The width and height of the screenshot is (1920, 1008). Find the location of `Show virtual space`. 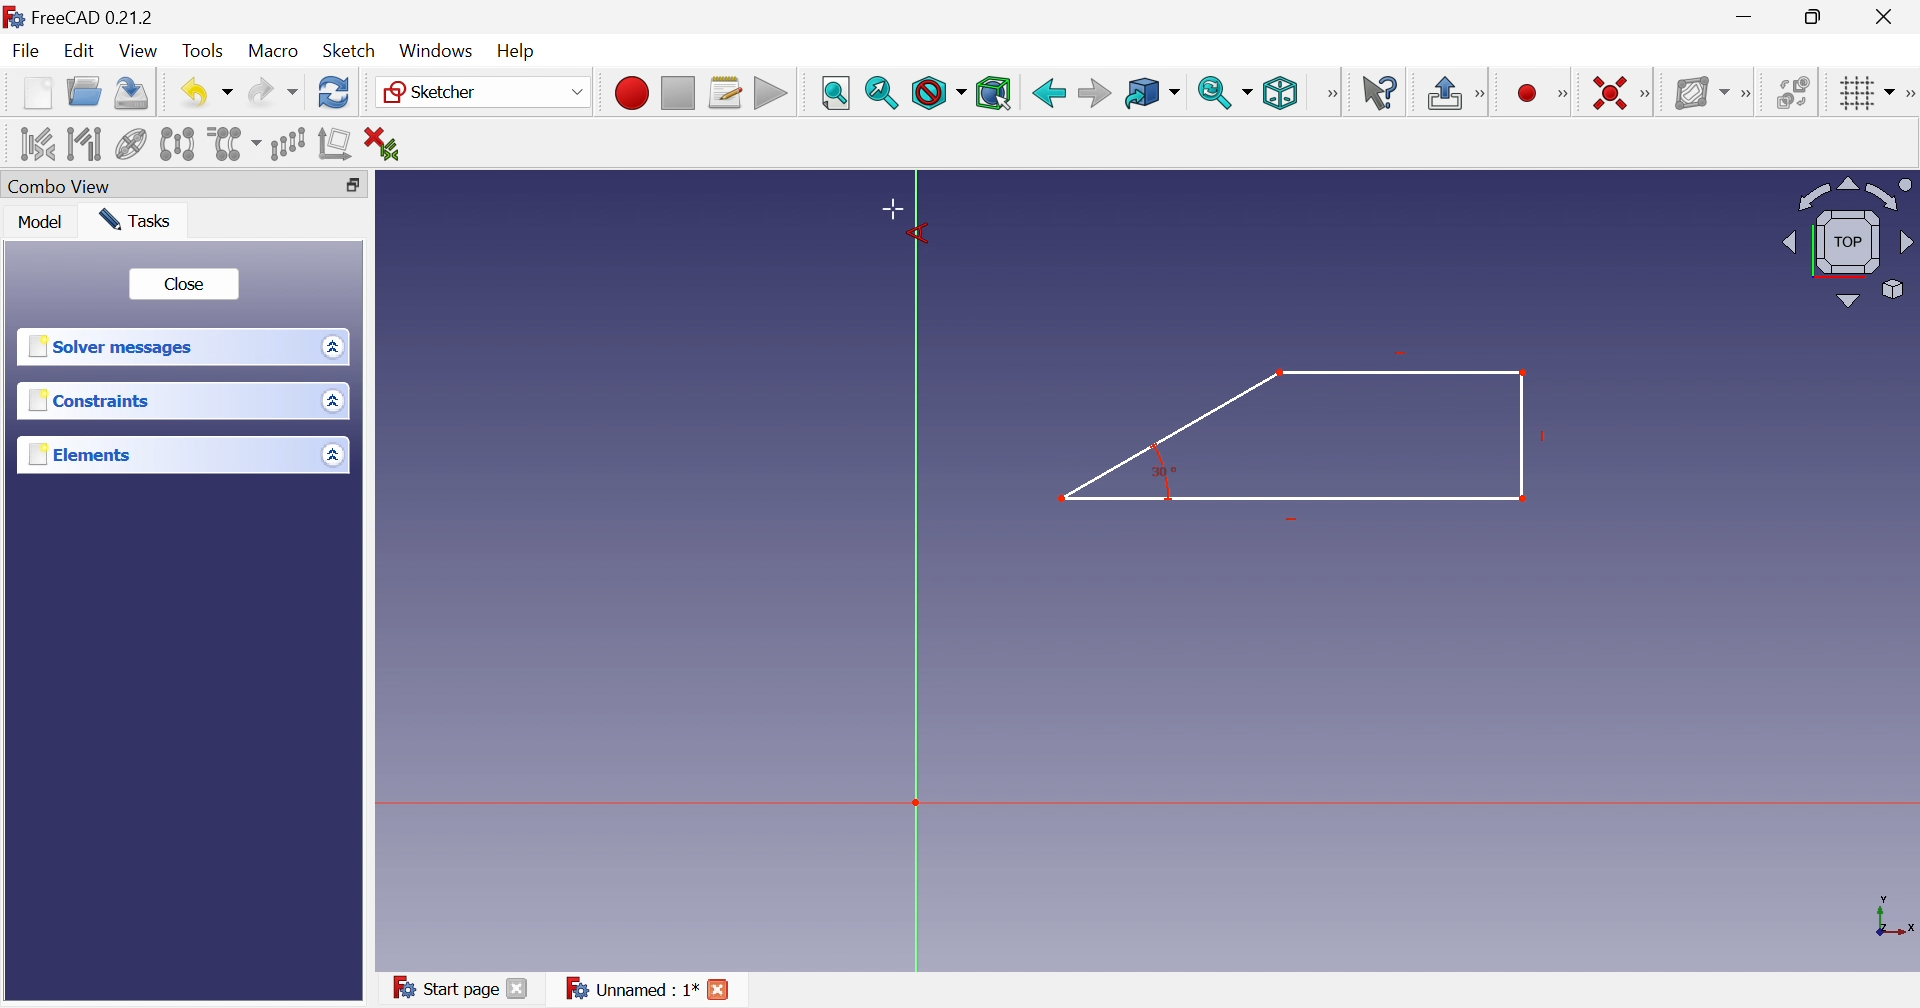

Show virtual space is located at coordinates (1792, 91).